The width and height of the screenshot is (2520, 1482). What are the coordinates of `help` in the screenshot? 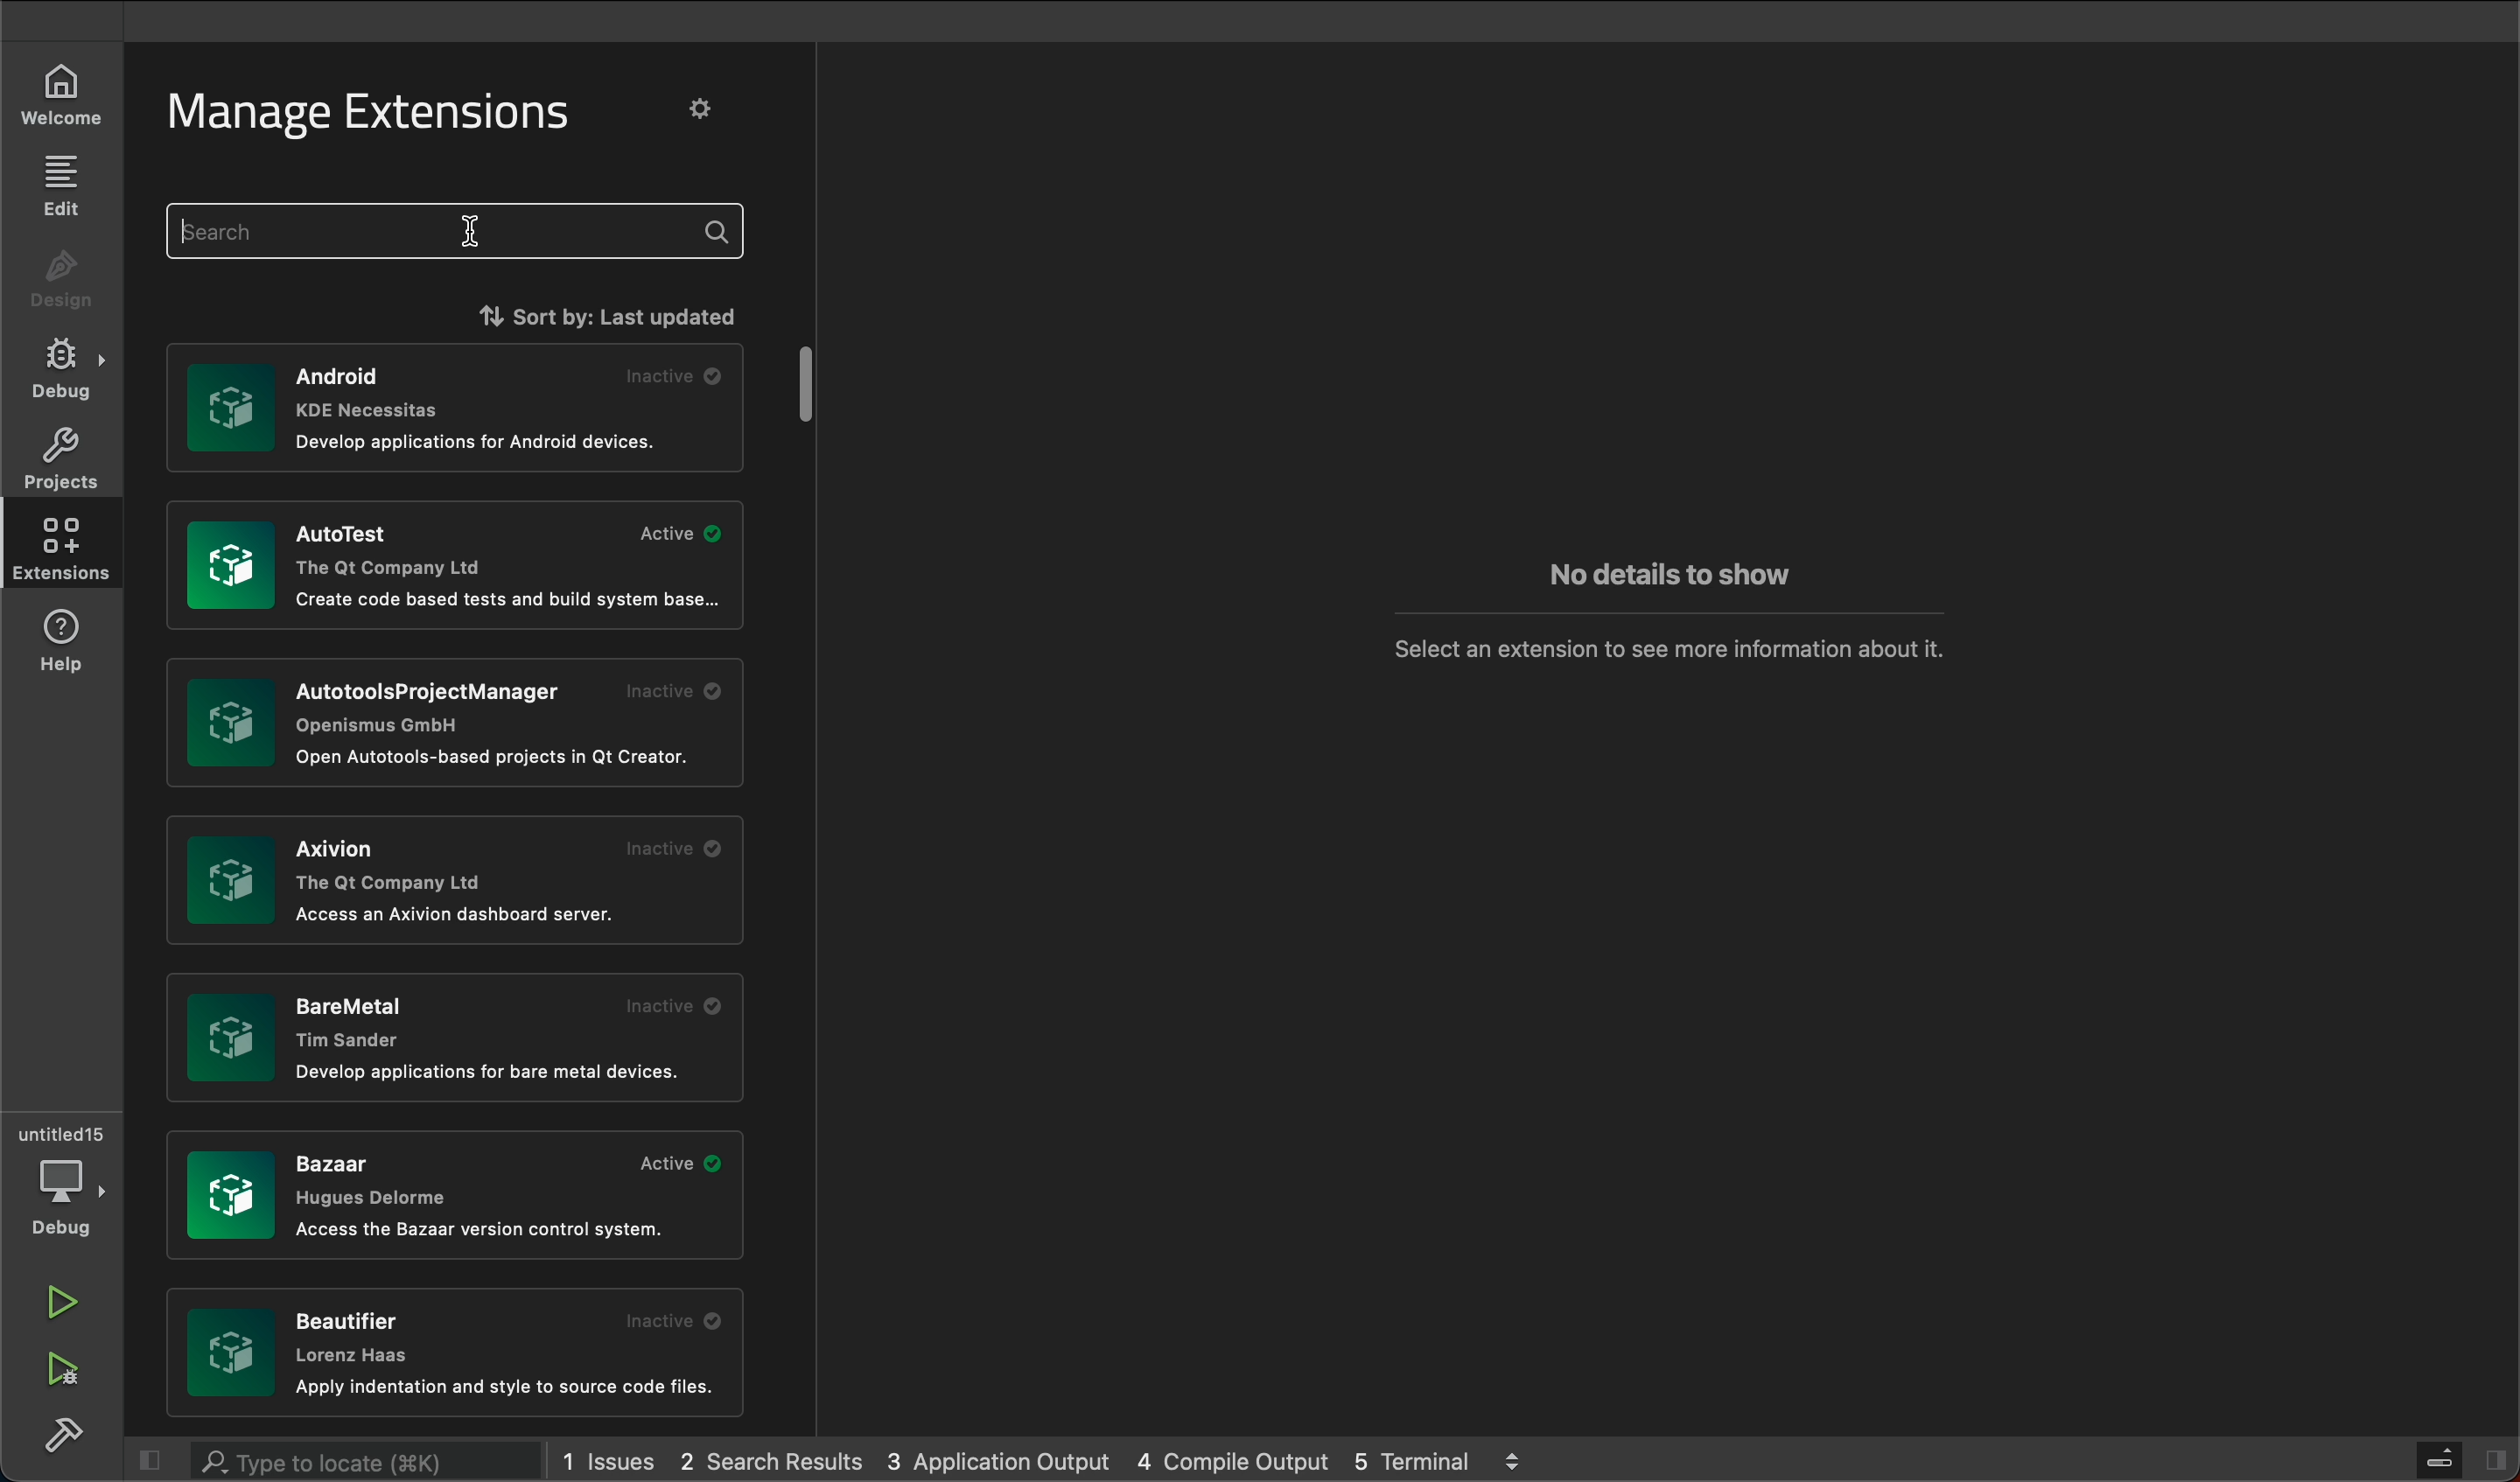 It's located at (70, 642).